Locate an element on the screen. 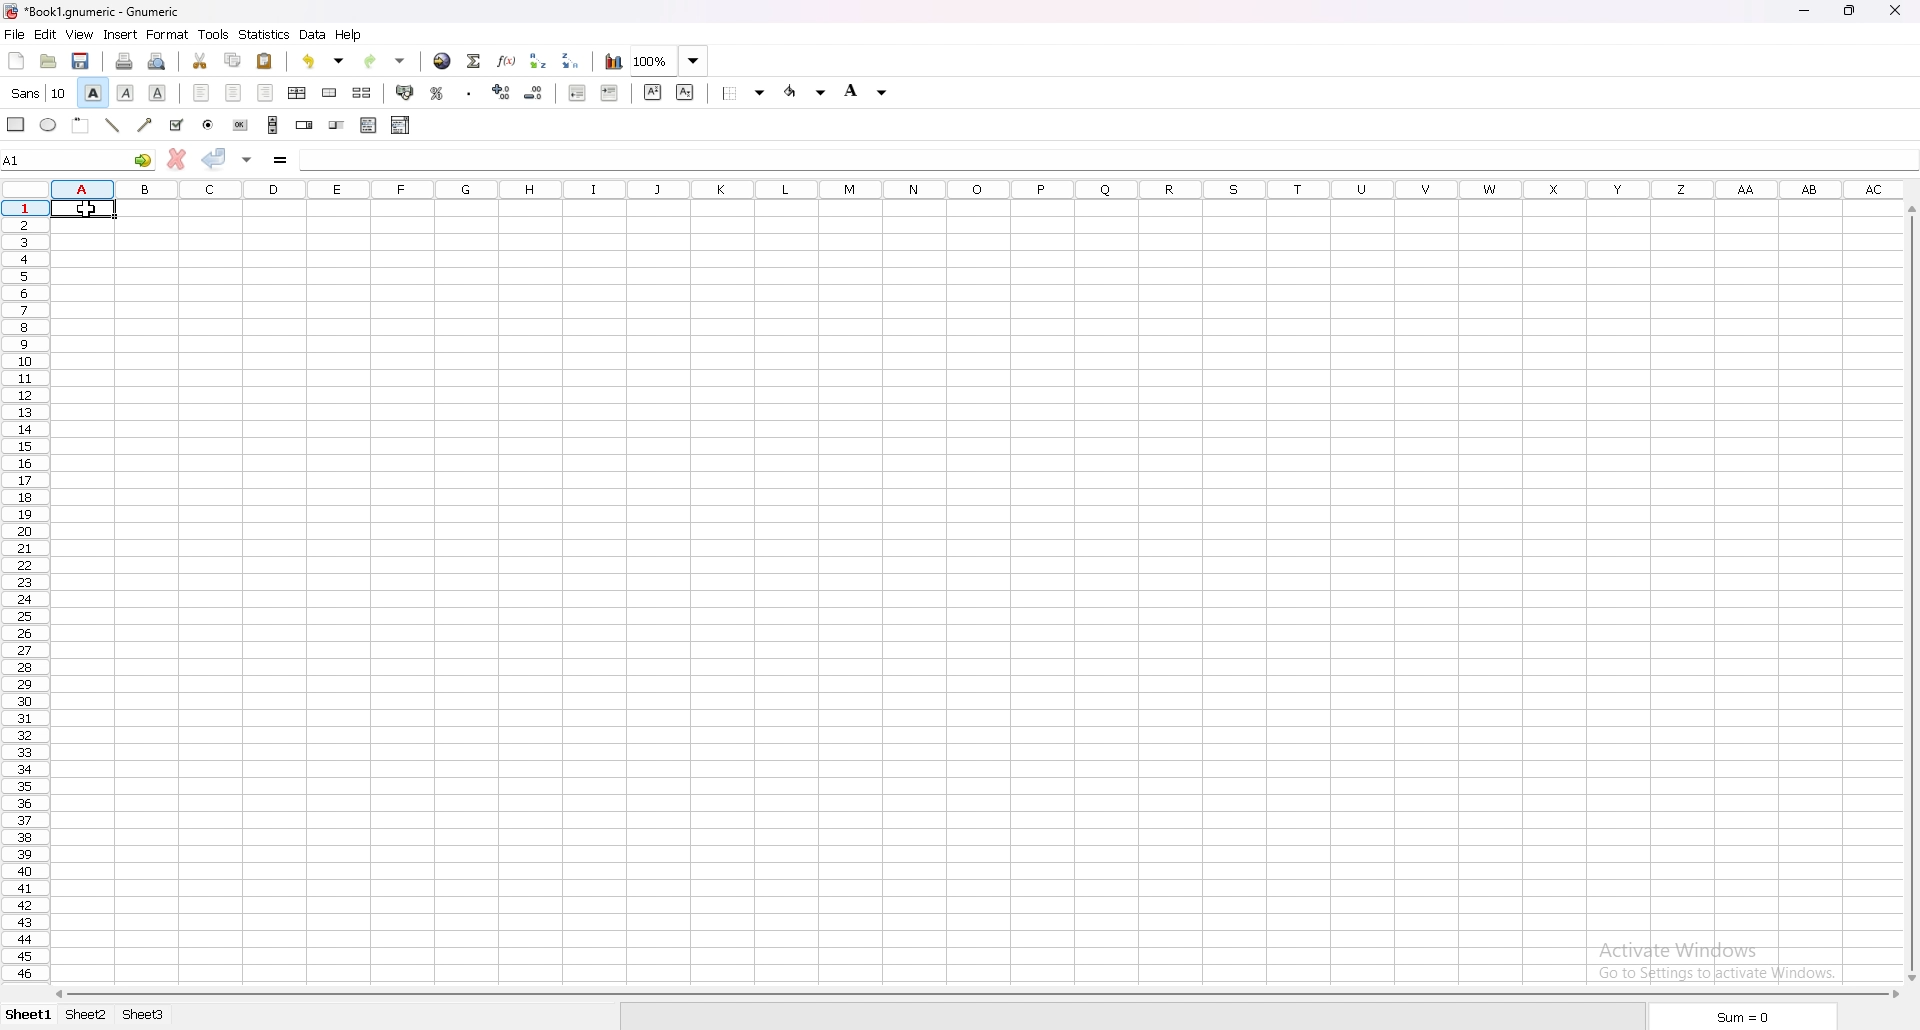  list is located at coordinates (368, 125).